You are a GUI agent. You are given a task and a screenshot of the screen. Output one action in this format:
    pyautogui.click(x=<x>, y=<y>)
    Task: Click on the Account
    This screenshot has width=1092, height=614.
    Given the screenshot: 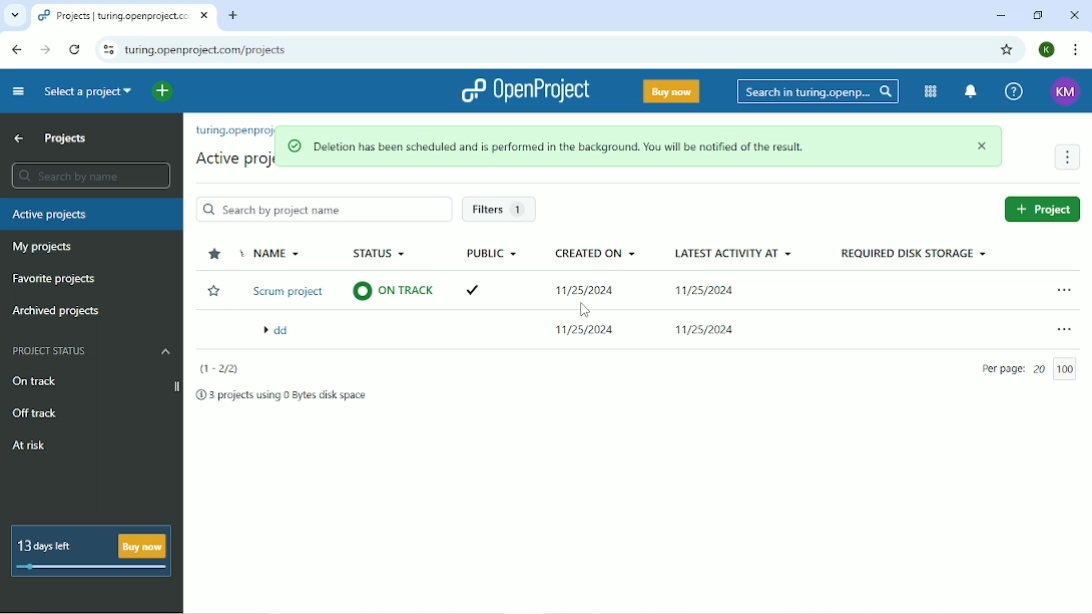 What is the action you would take?
    pyautogui.click(x=1048, y=50)
    